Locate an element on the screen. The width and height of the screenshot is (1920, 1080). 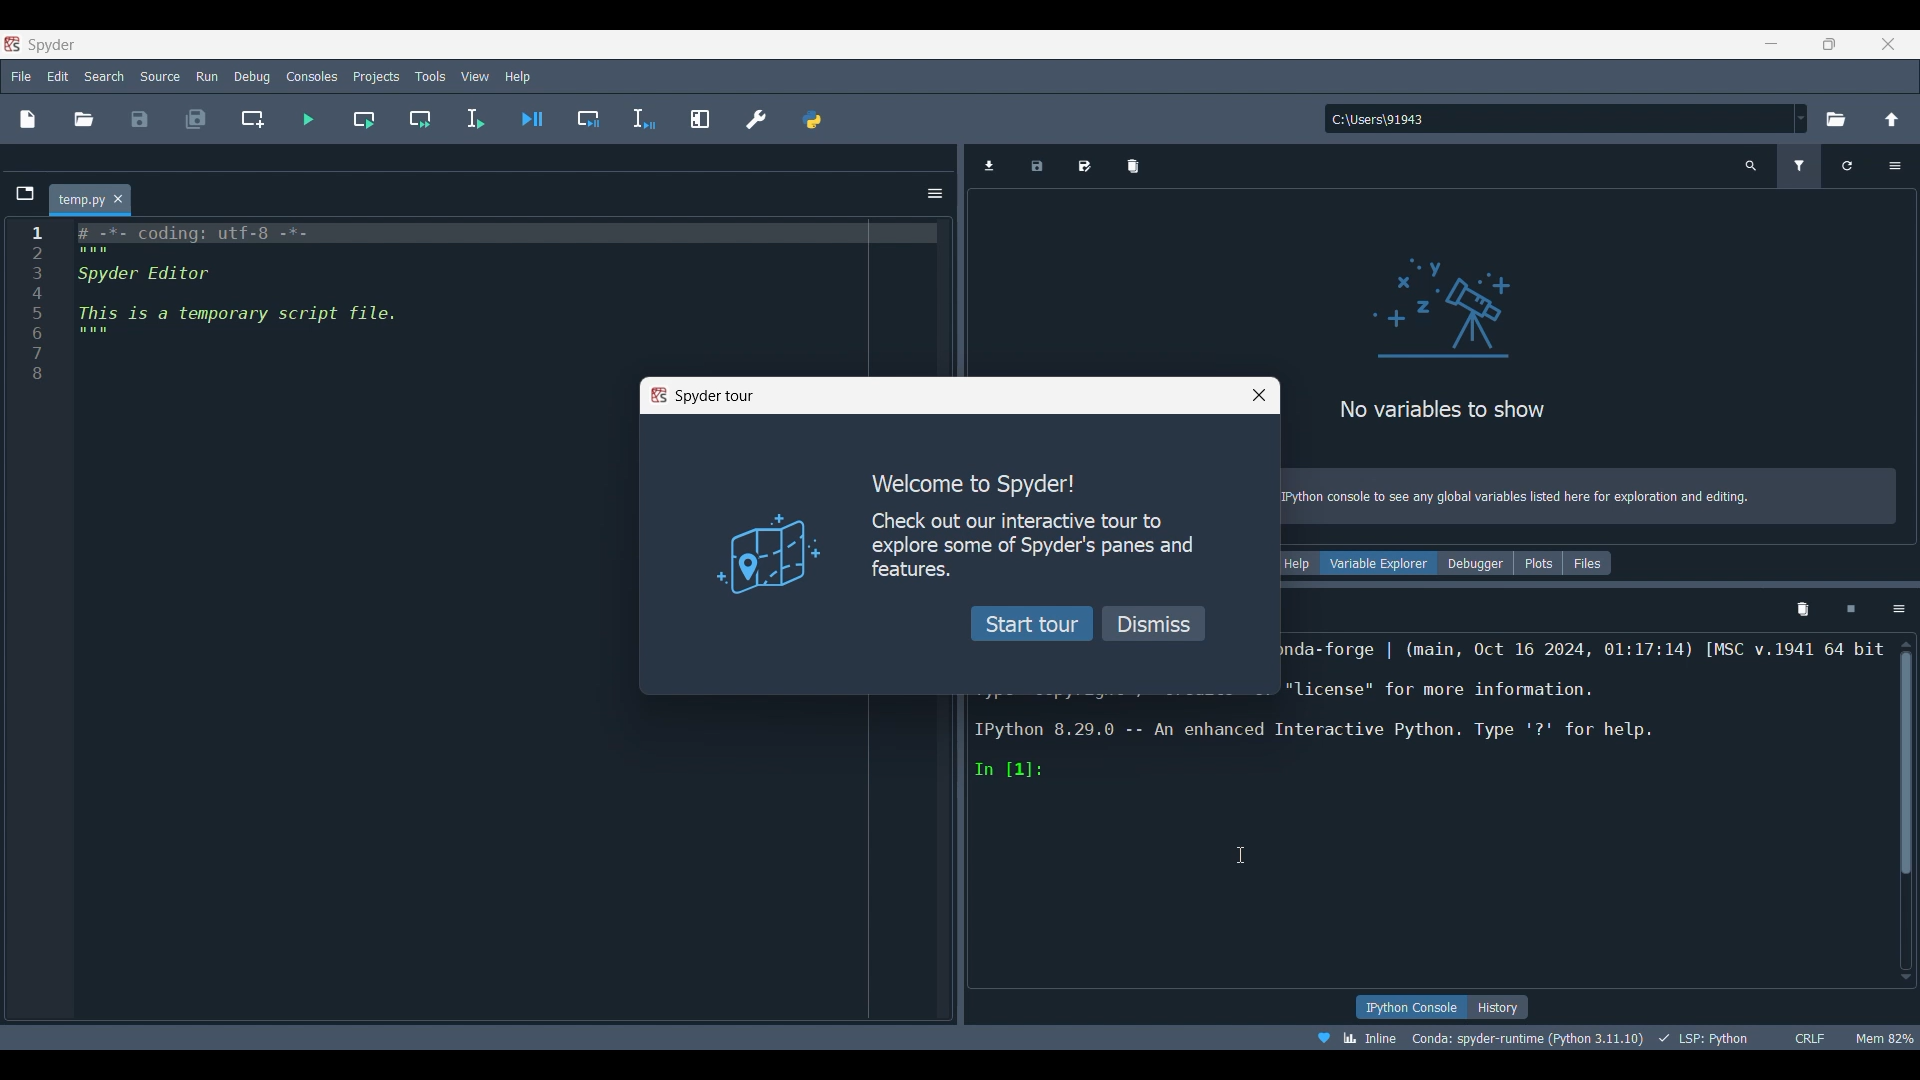
Browse tabs is located at coordinates (988, 165).